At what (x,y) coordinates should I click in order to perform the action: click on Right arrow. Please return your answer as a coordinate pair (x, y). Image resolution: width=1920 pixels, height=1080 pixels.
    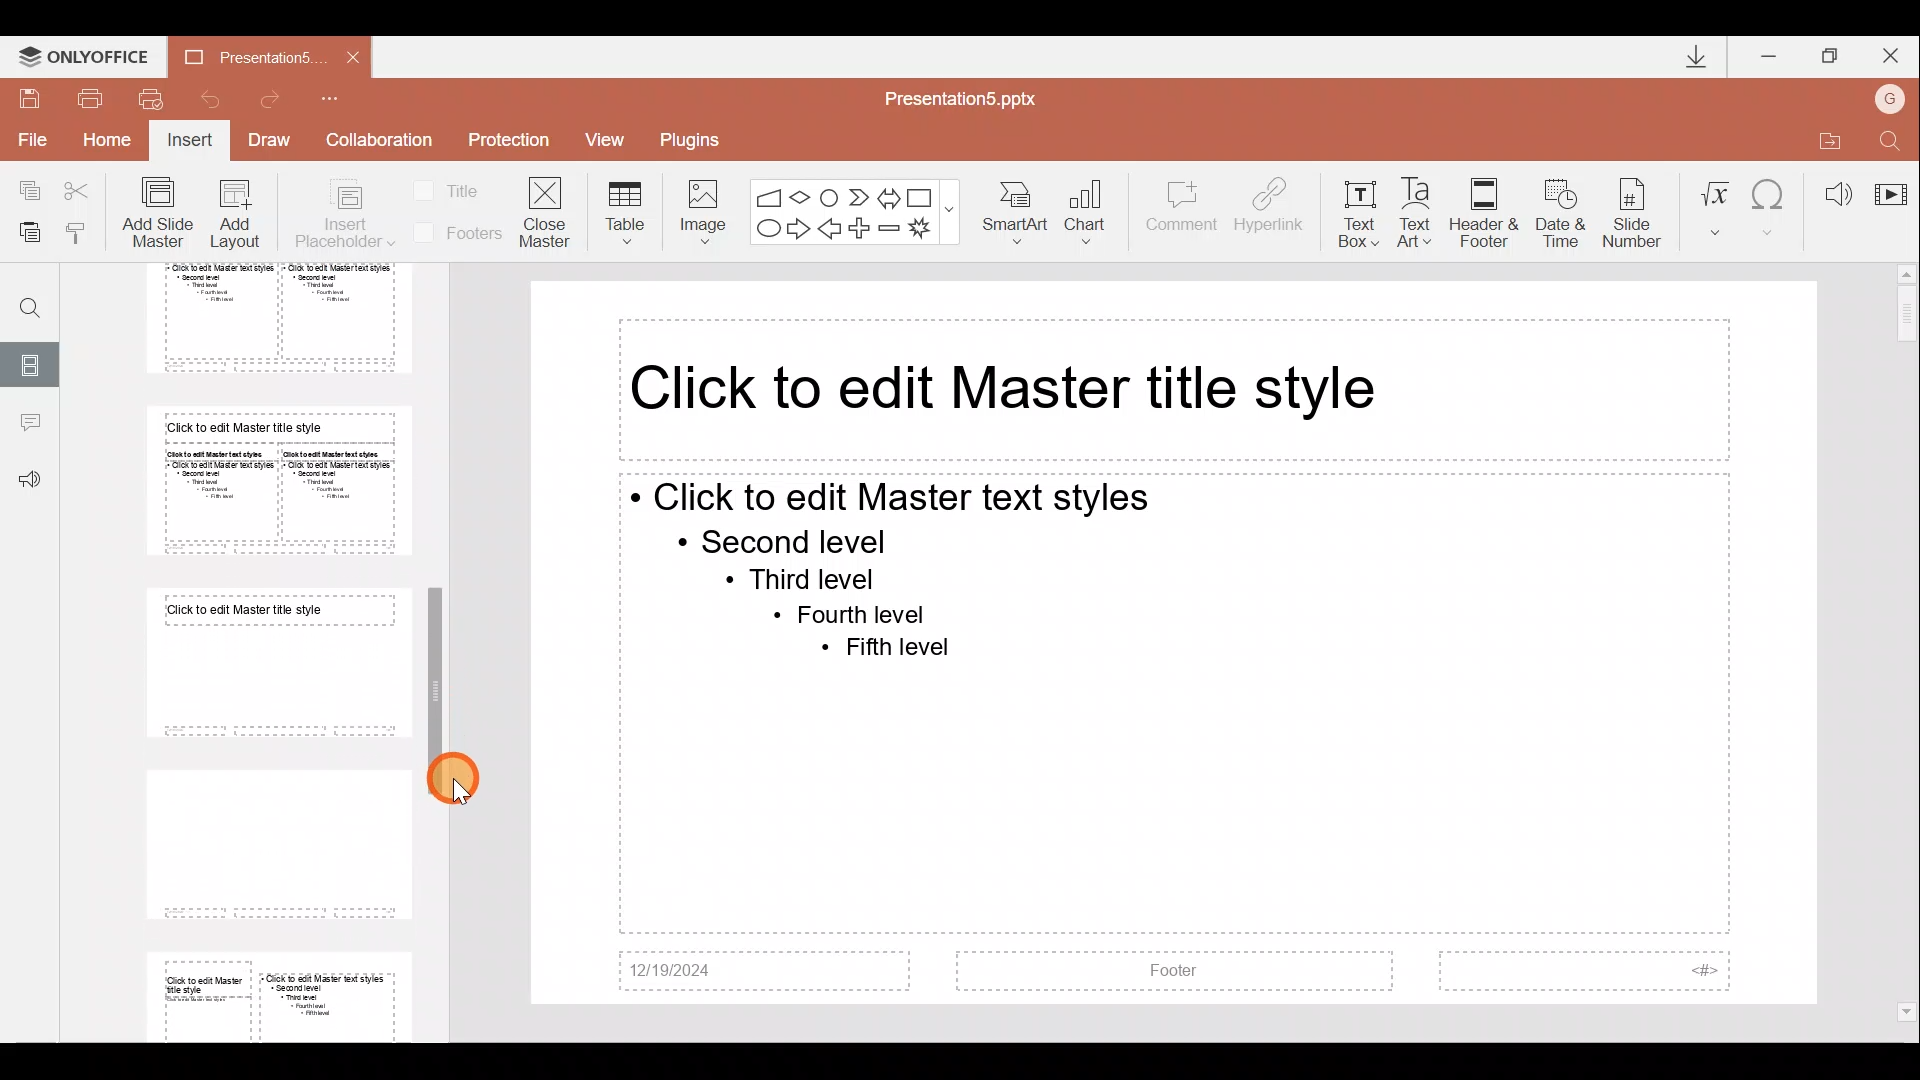
    Looking at the image, I should click on (798, 230).